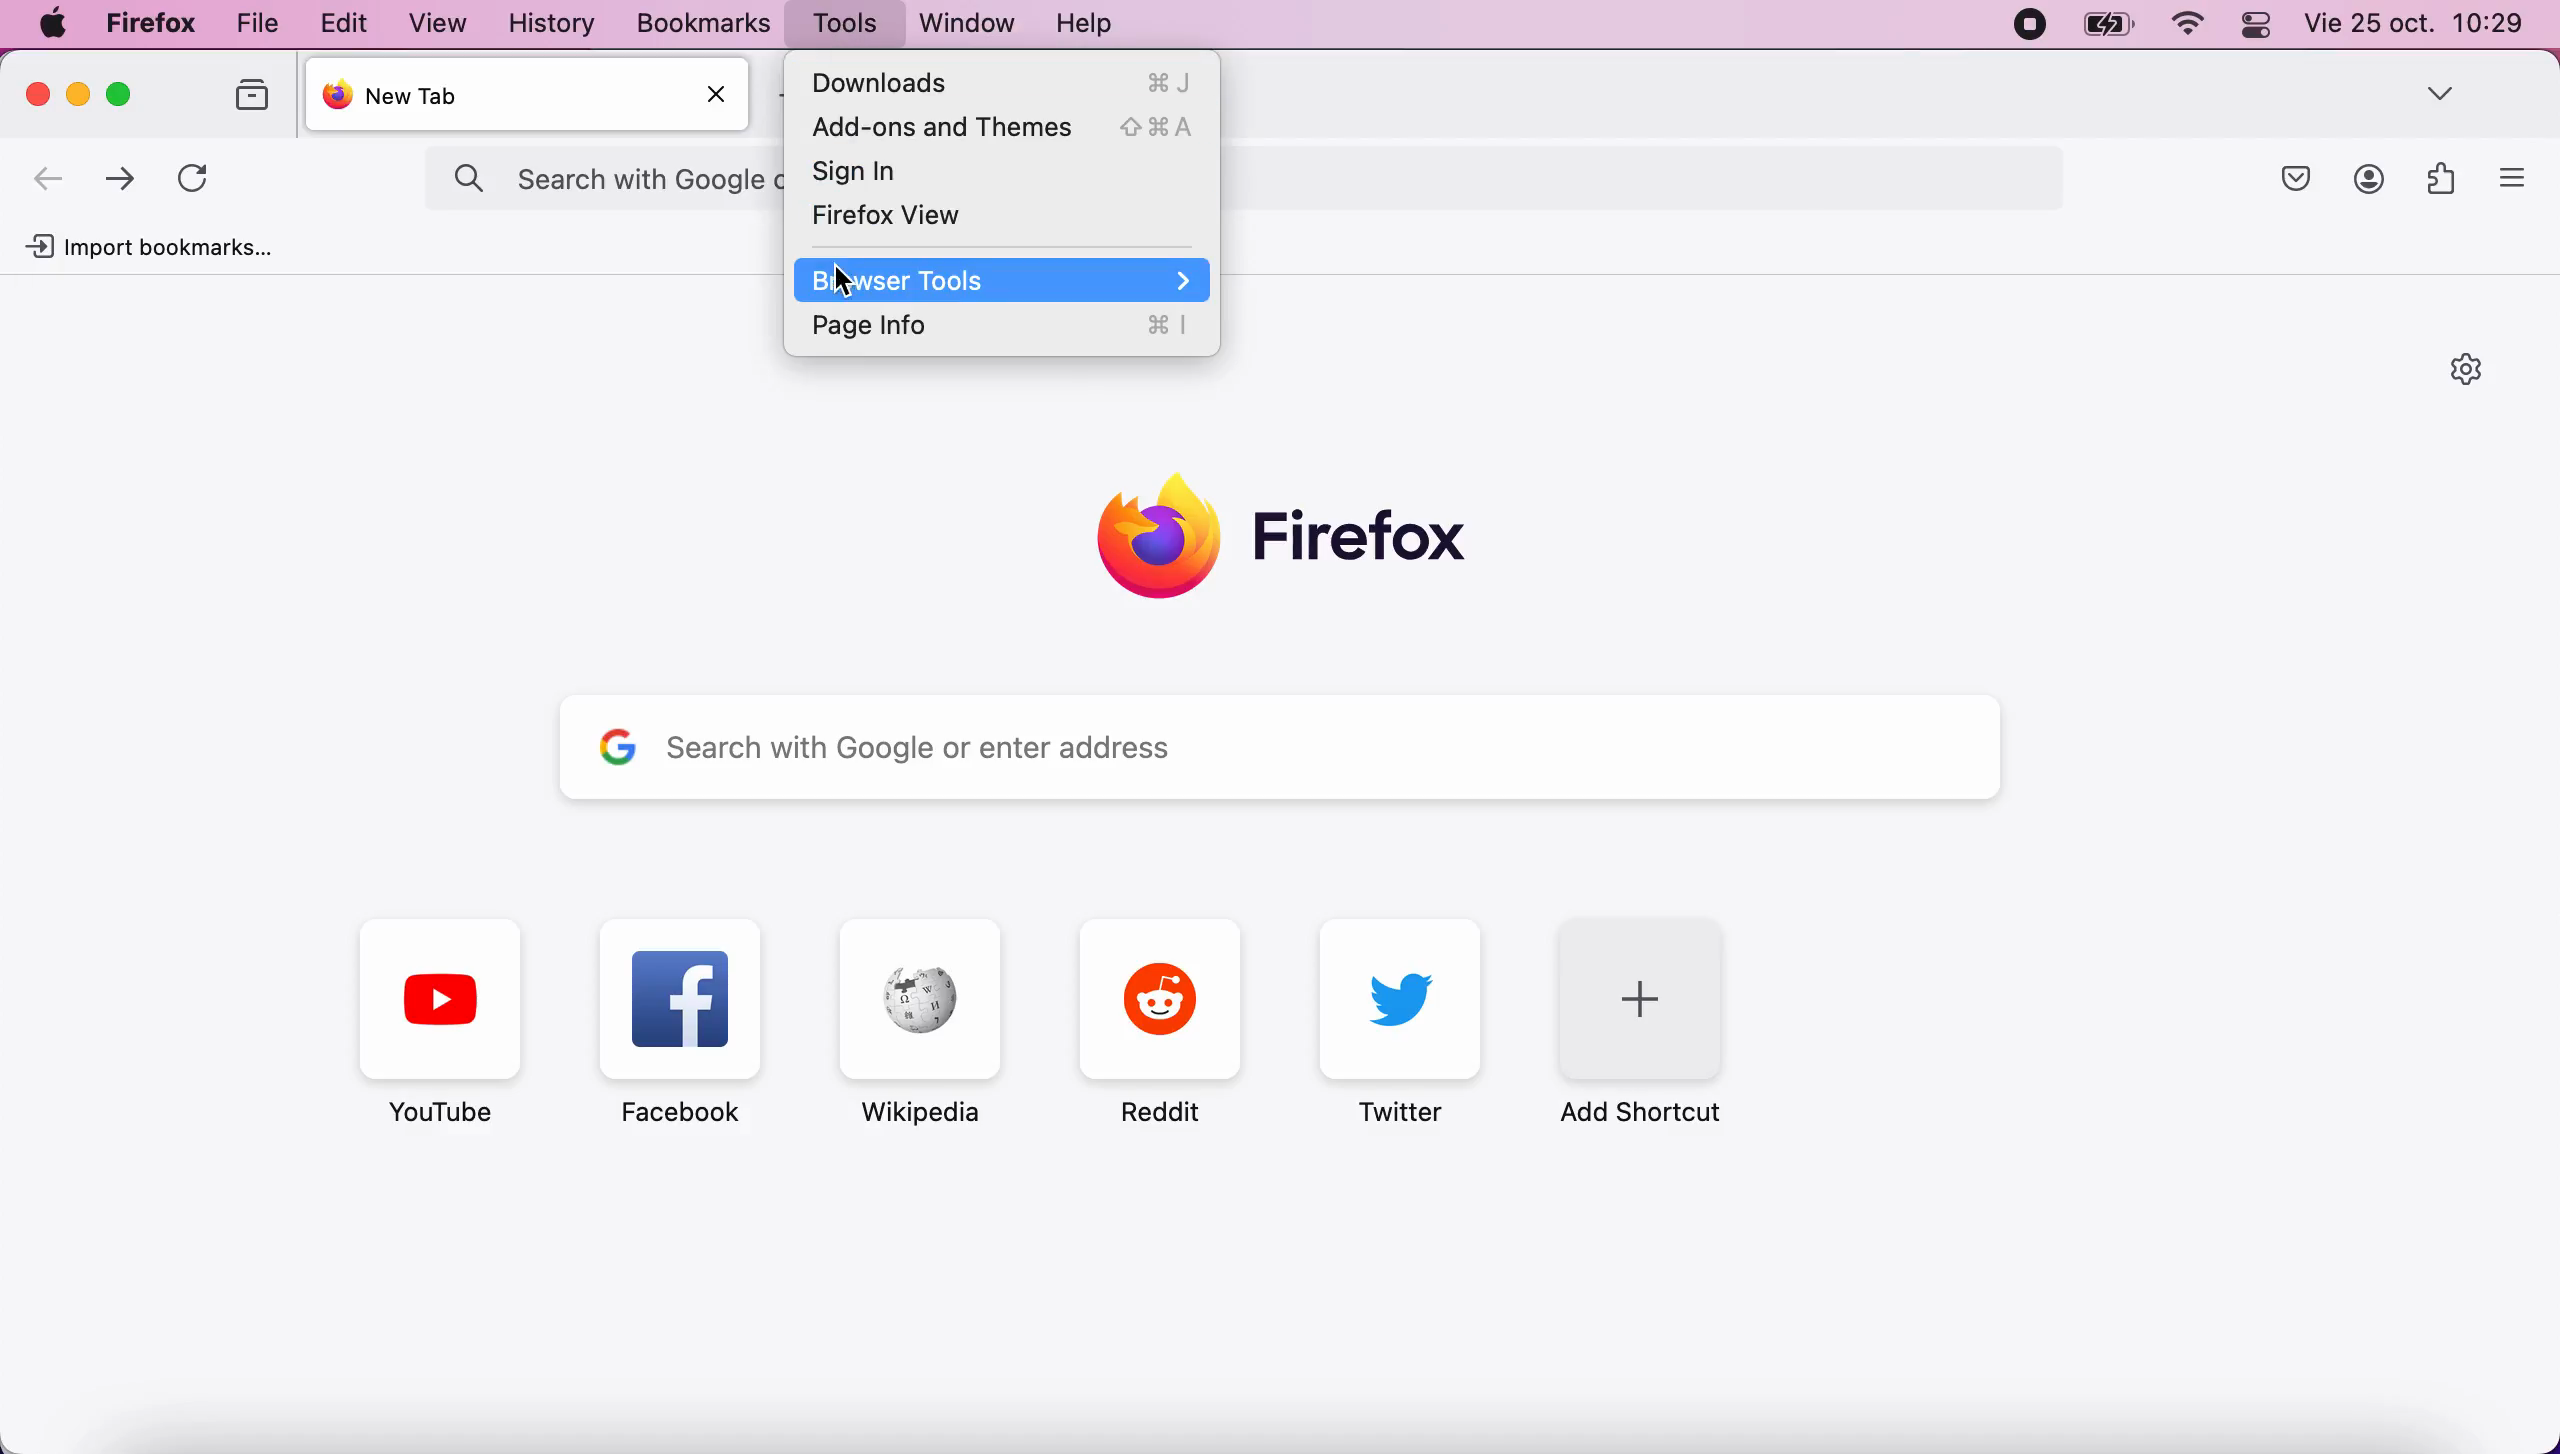 This screenshot has width=2560, height=1454. I want to click on search bar, so click(1638, 178).